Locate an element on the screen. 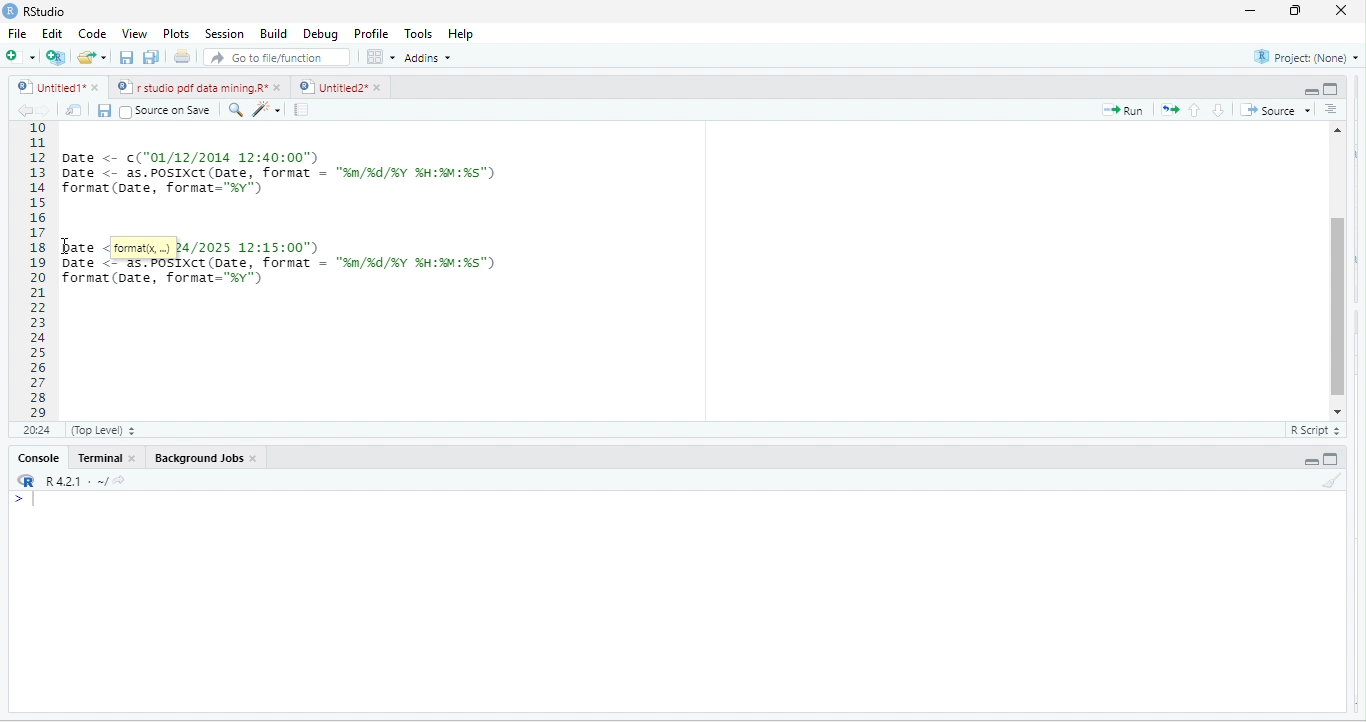  print the current file is located at coordinates (181, 59).